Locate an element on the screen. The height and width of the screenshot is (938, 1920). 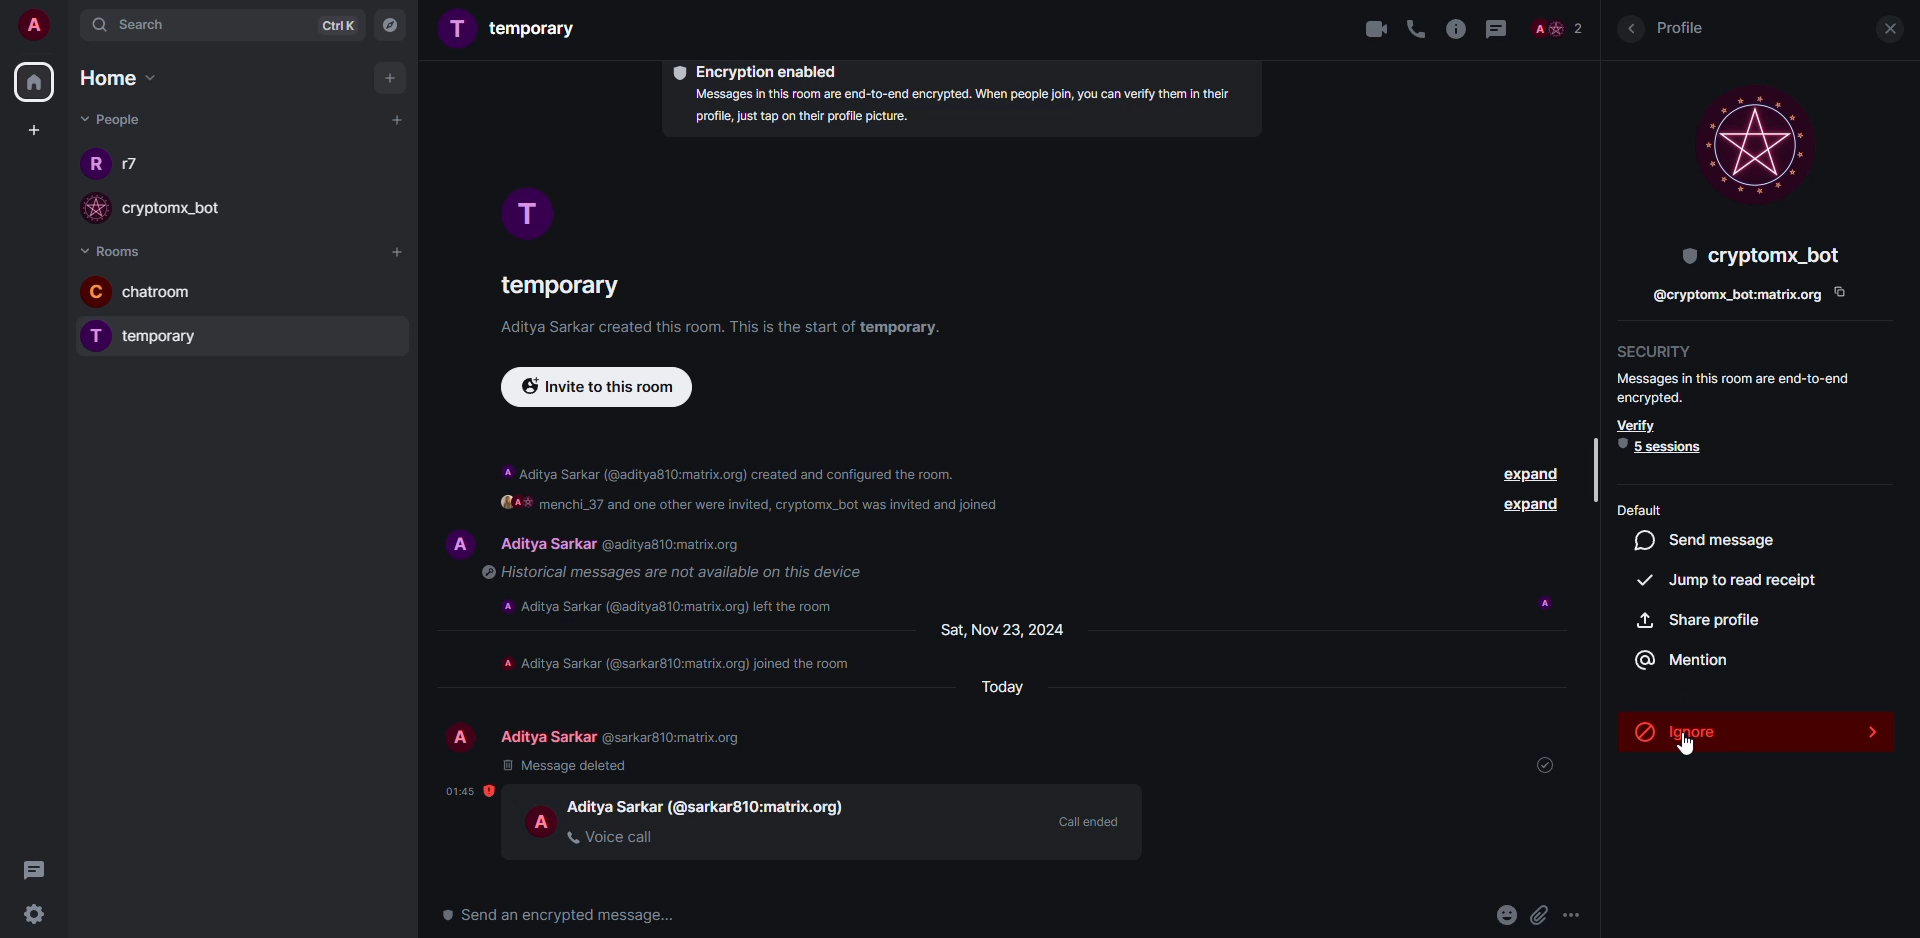
threads is located at coordinates (42, 870).